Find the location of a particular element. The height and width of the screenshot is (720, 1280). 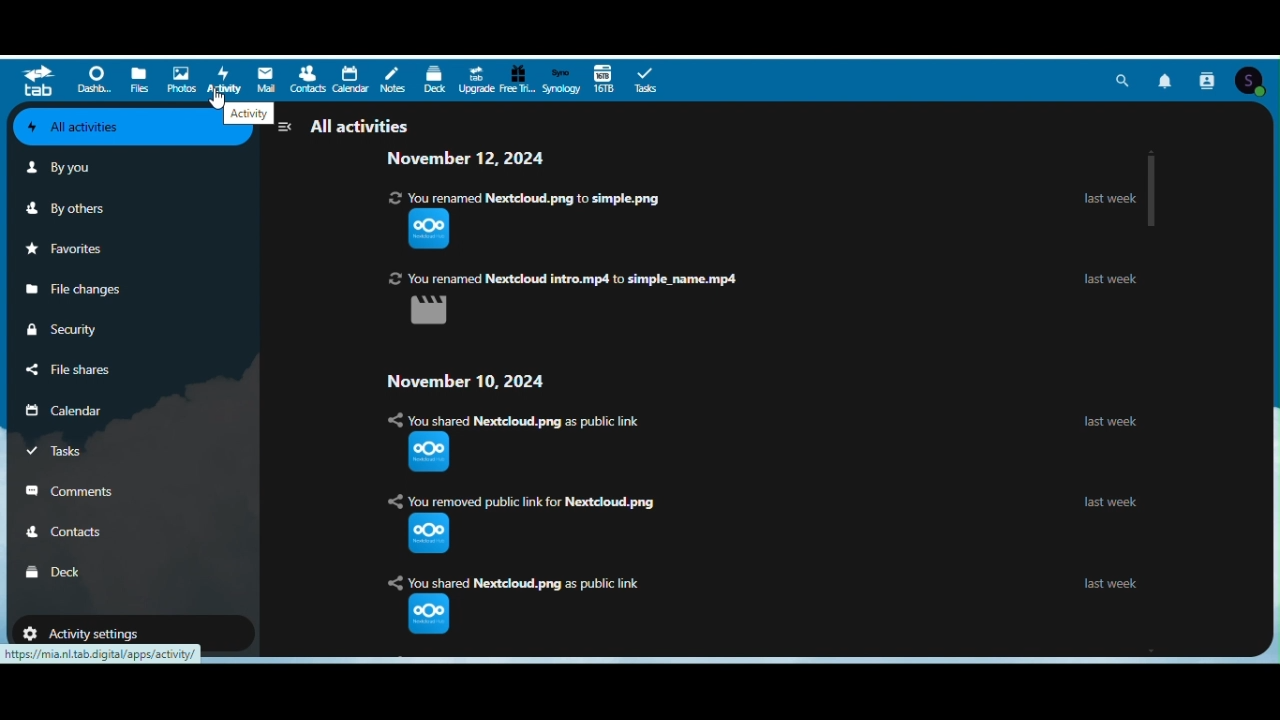

Files is located at coordinates (139, 81).